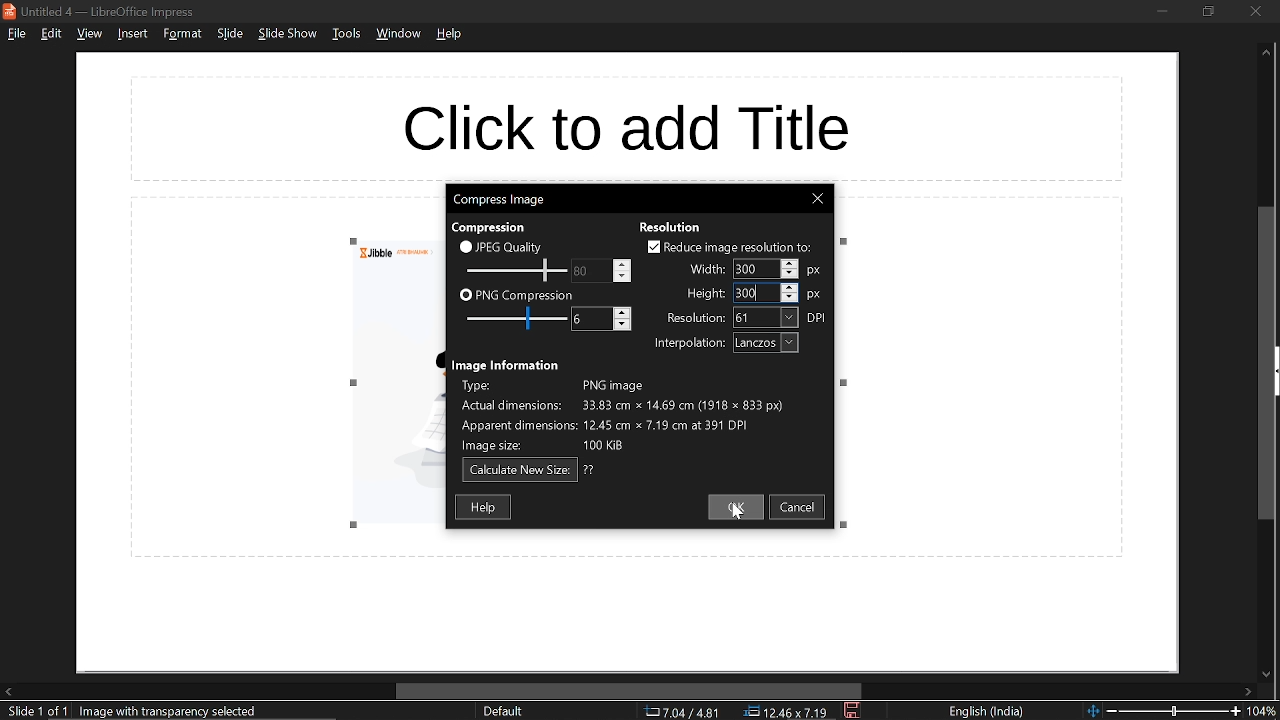 The height and width of the screenshot is (720, 1280). Describe the element at coordinates (517, 269) in the screenshot. I see `JPEG quality scale` at that location.